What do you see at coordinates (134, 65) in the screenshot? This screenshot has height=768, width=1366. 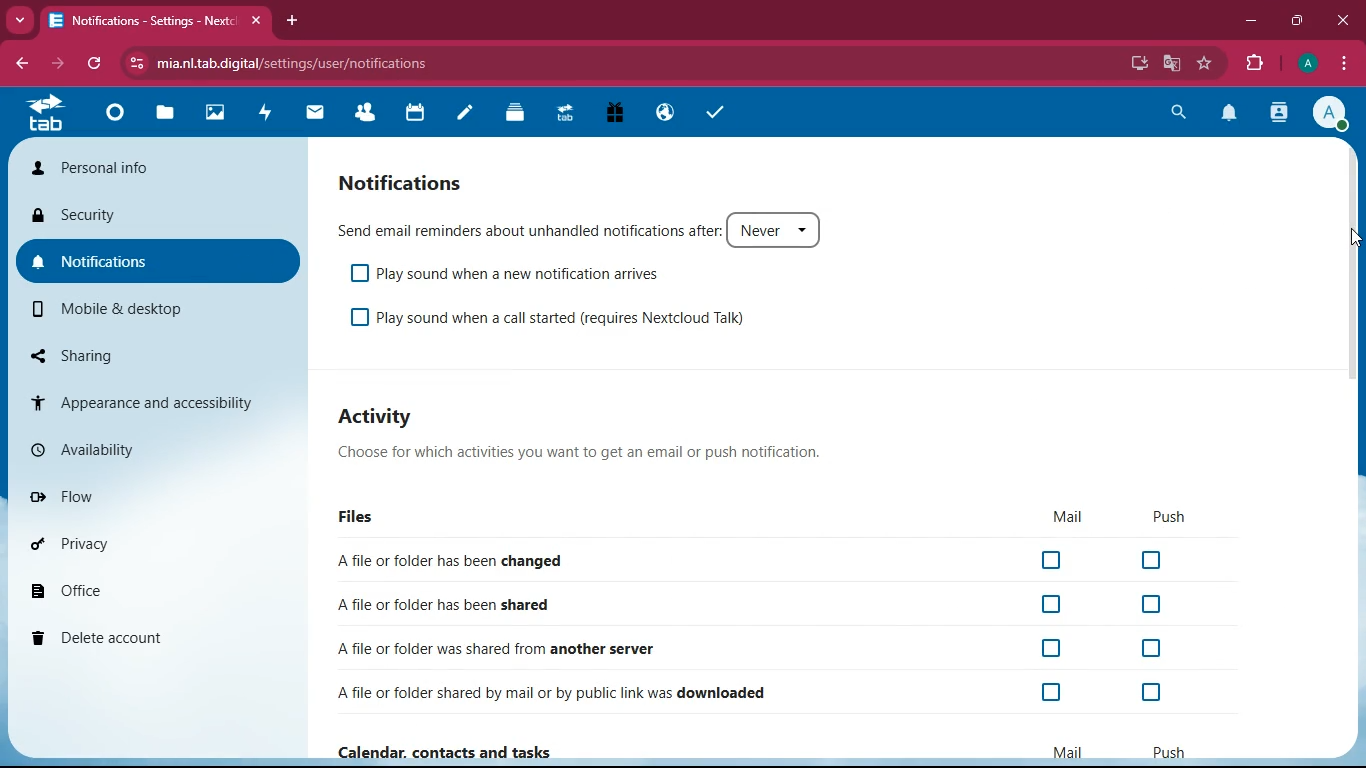 I see `view site information` at bounding box center [134, 65].